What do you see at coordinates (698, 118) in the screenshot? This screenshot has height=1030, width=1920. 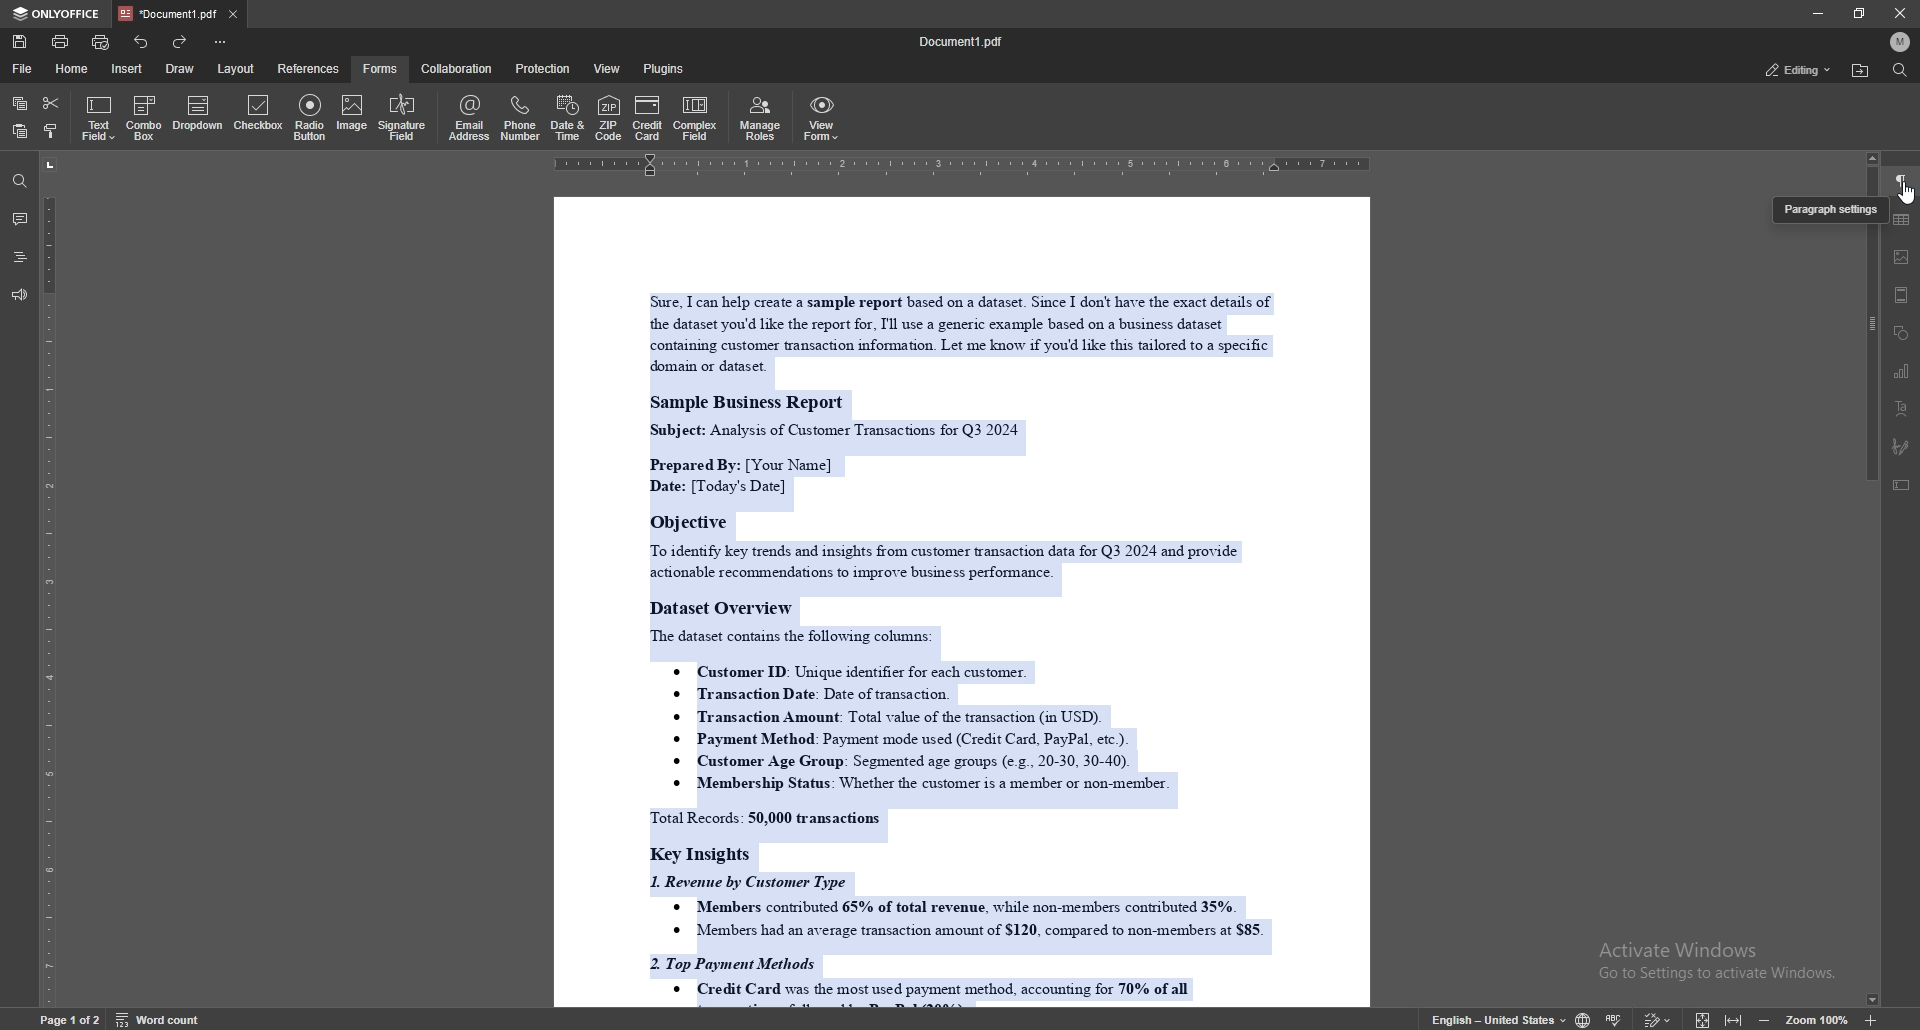 I see `complex field` at bounding box center [698, 118].